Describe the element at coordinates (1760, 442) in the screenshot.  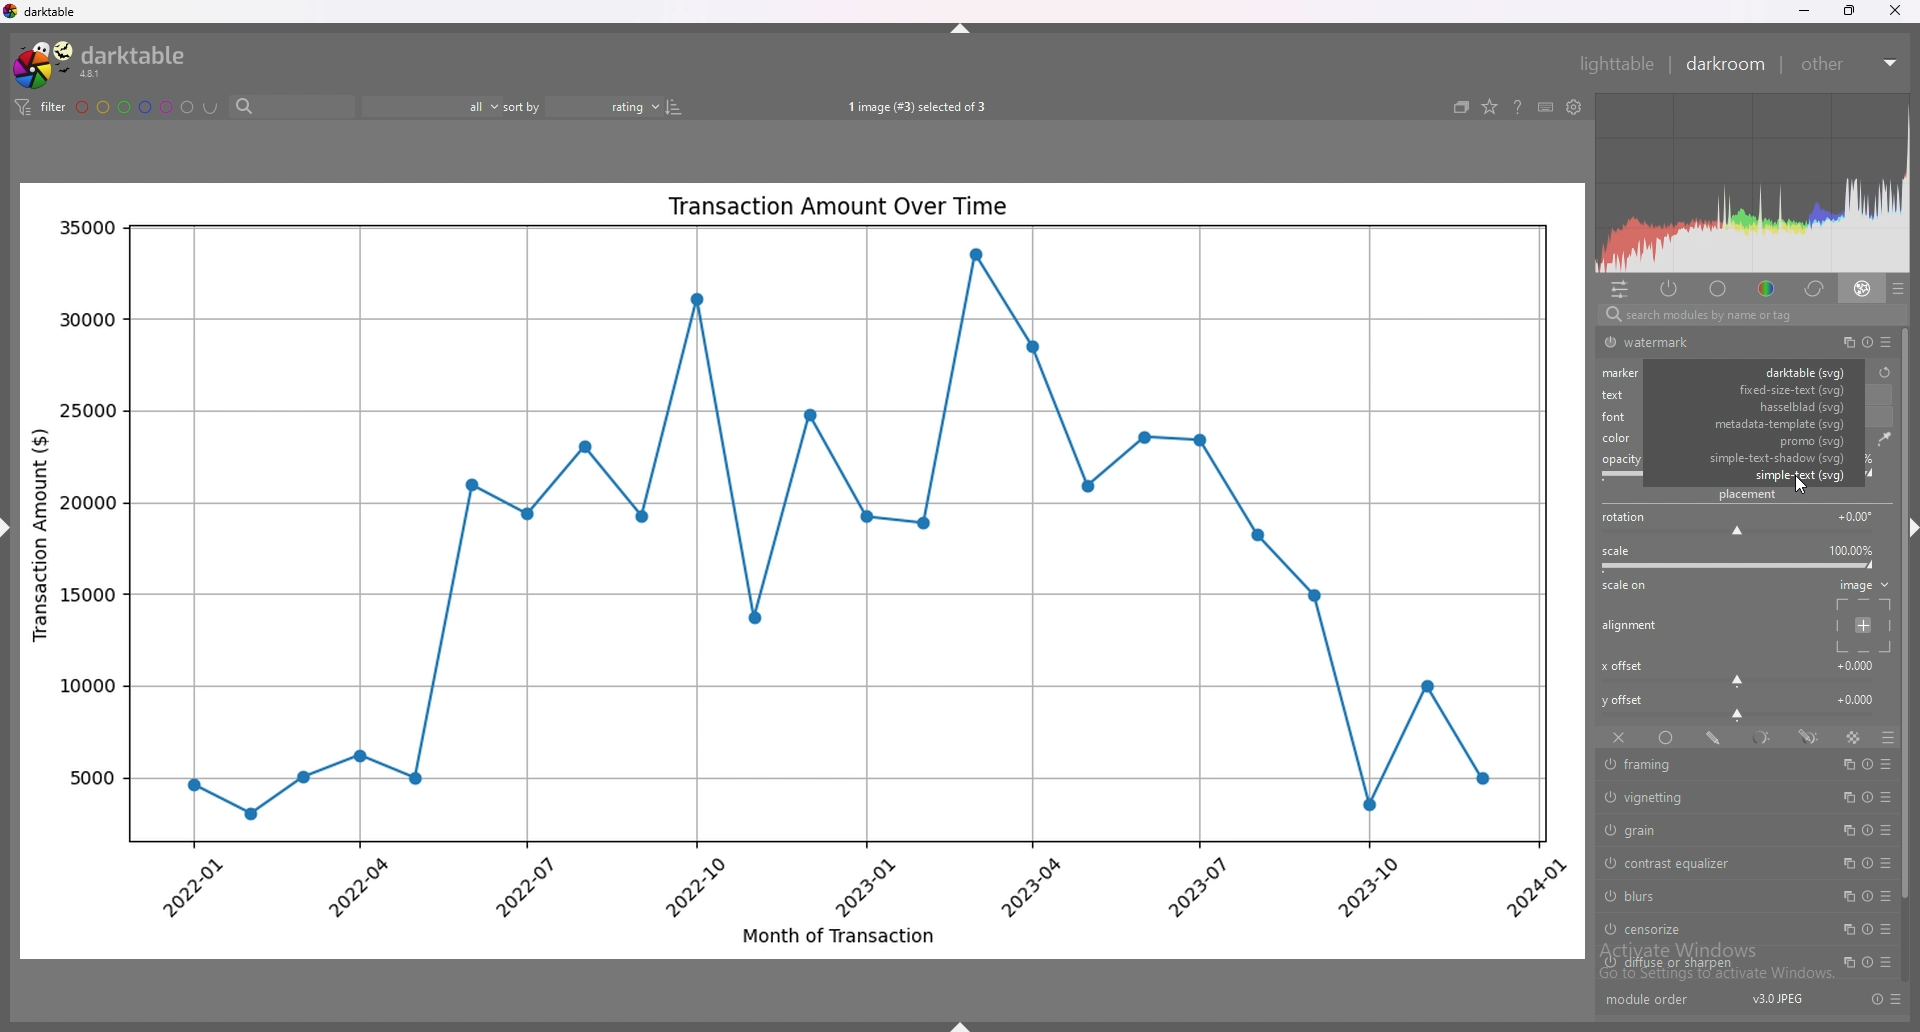
I see `promo svg` at that location.